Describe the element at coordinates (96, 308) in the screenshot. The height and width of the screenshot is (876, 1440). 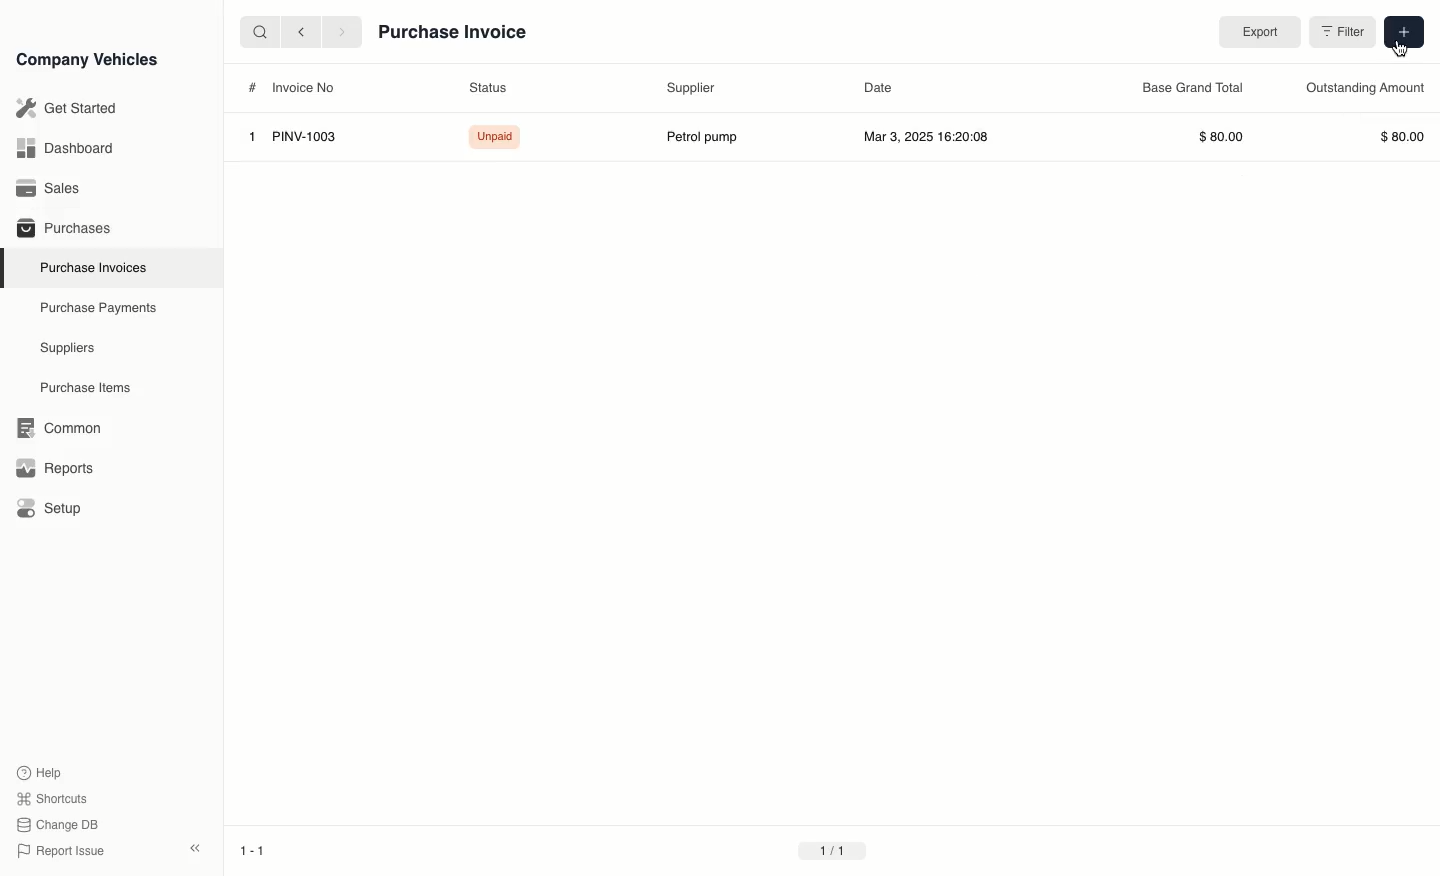
I see `Purchase Payments` at that location.